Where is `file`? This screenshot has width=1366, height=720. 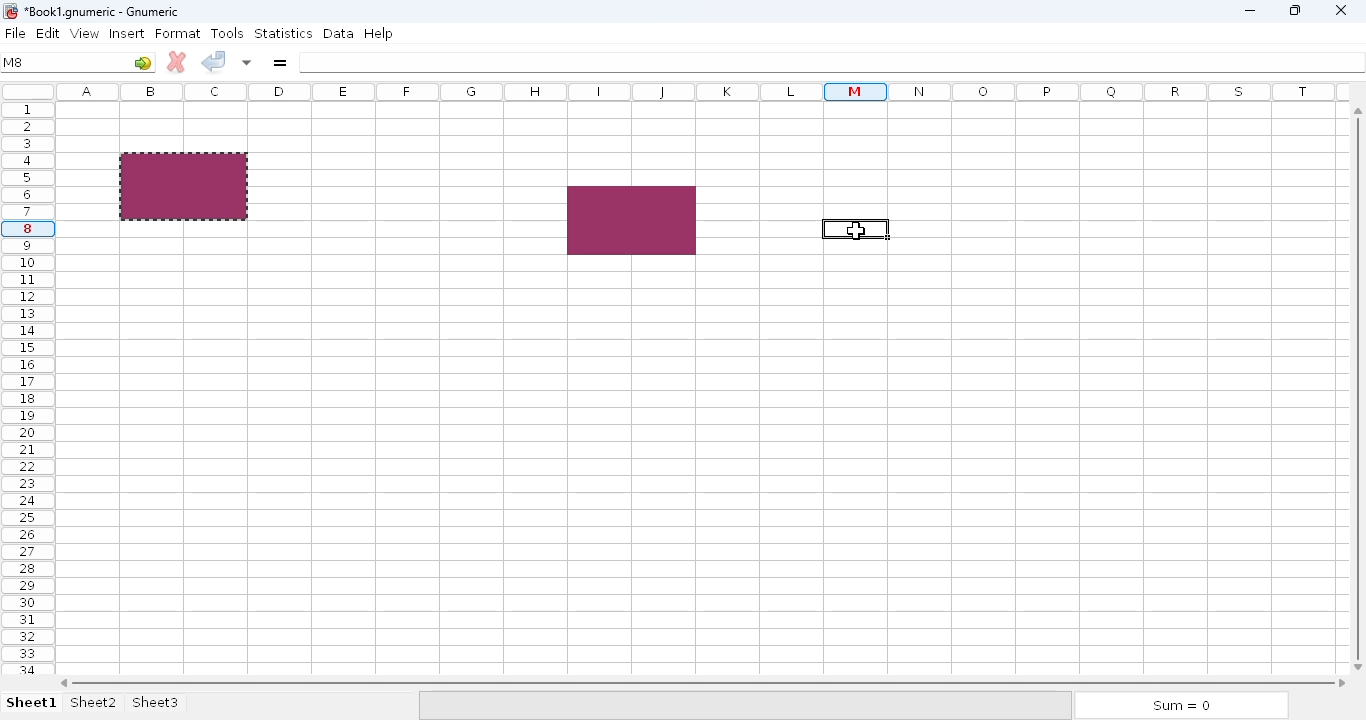
file is located at coordinates (15, 33).